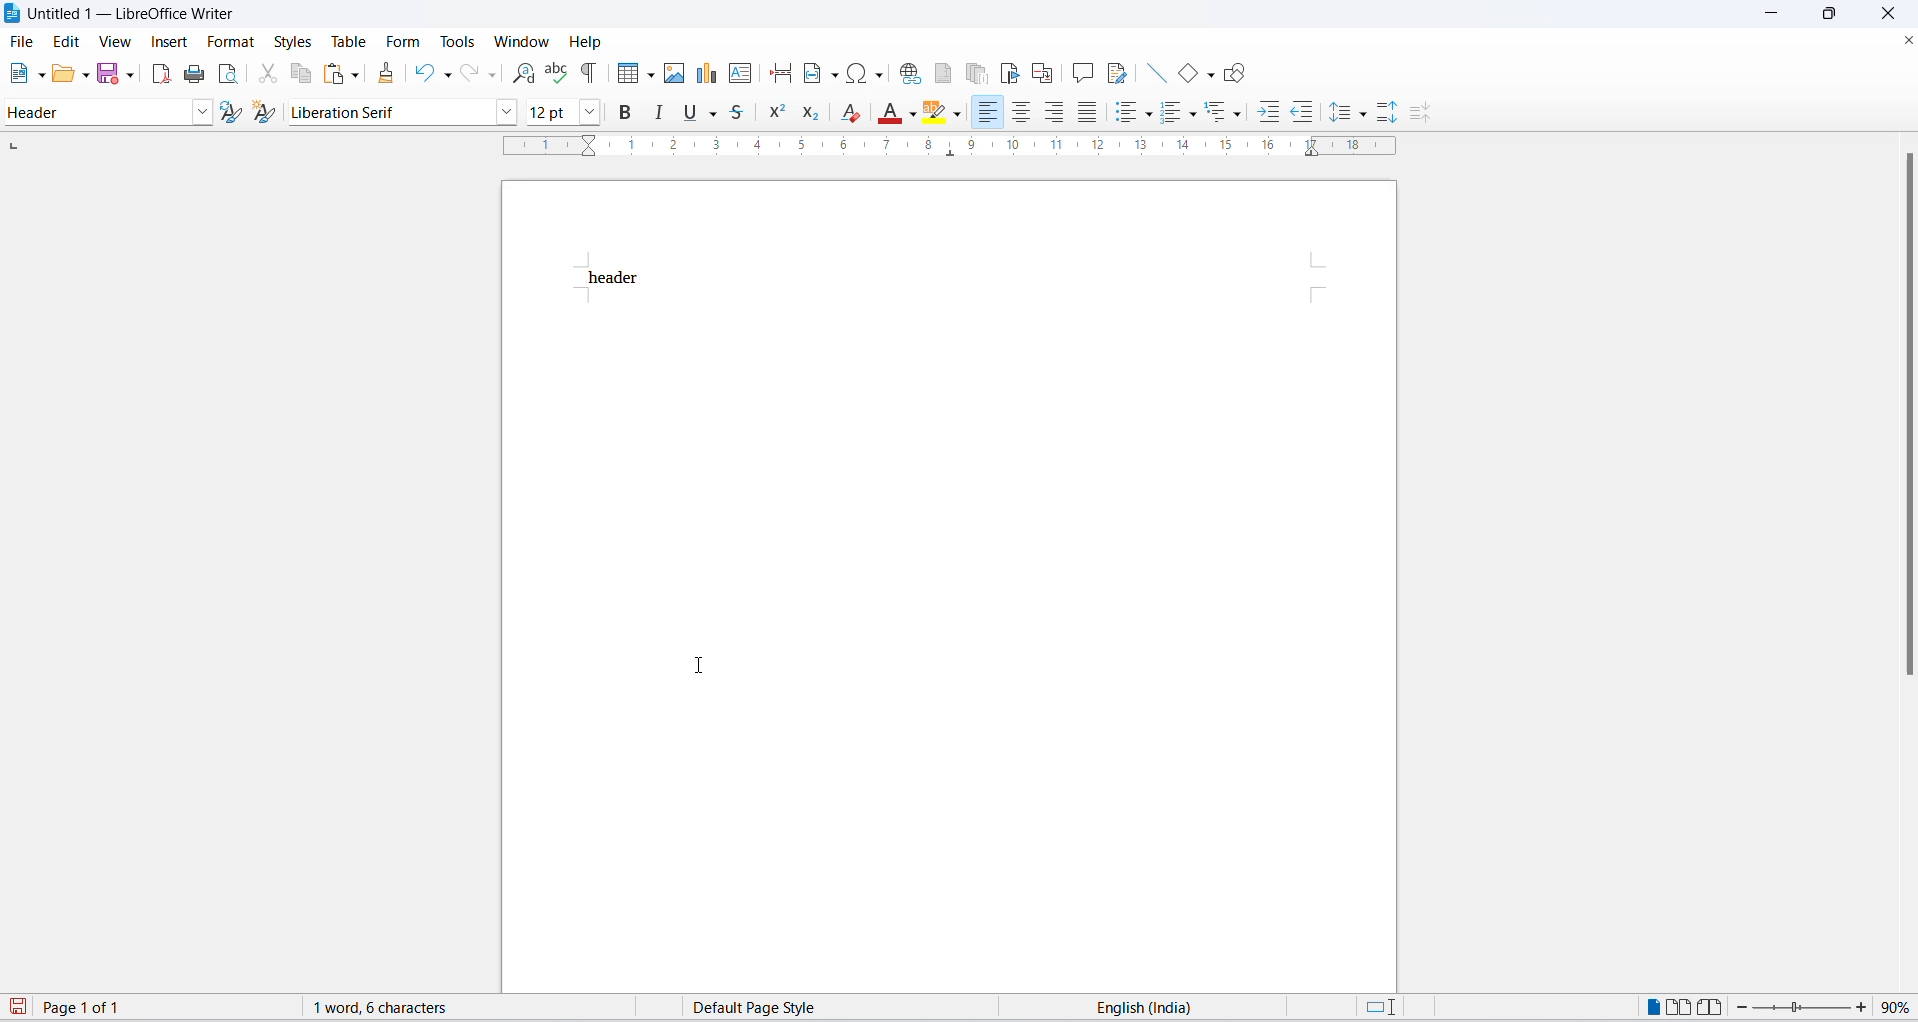 The width and height of the screenshot is (1918, 1022). Describe the element at coordinates (267, 110) in the screenshot. I see `create new style from selection` at that location.